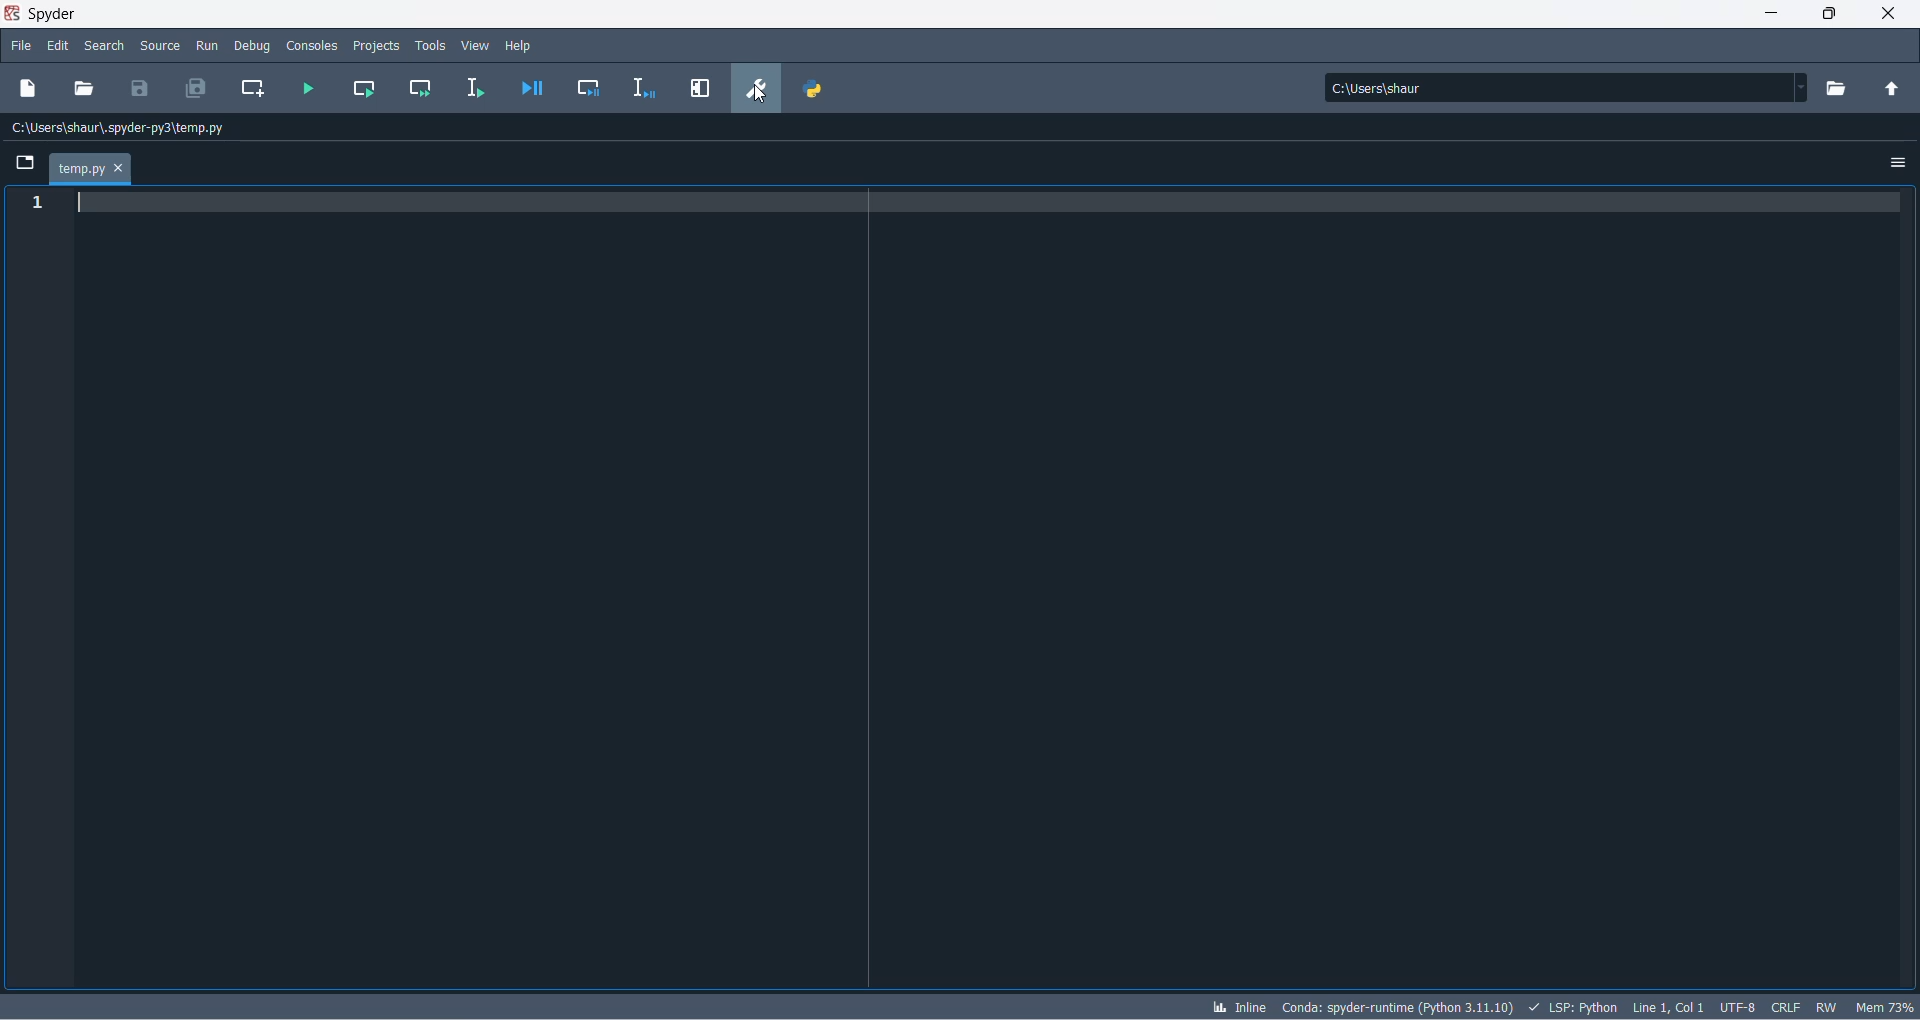 This screenshot has width=1920, height=1020. What do you see at coordinates (533, 90) in the screenshot?
I see `debug file` at bounding box center [533, 90].